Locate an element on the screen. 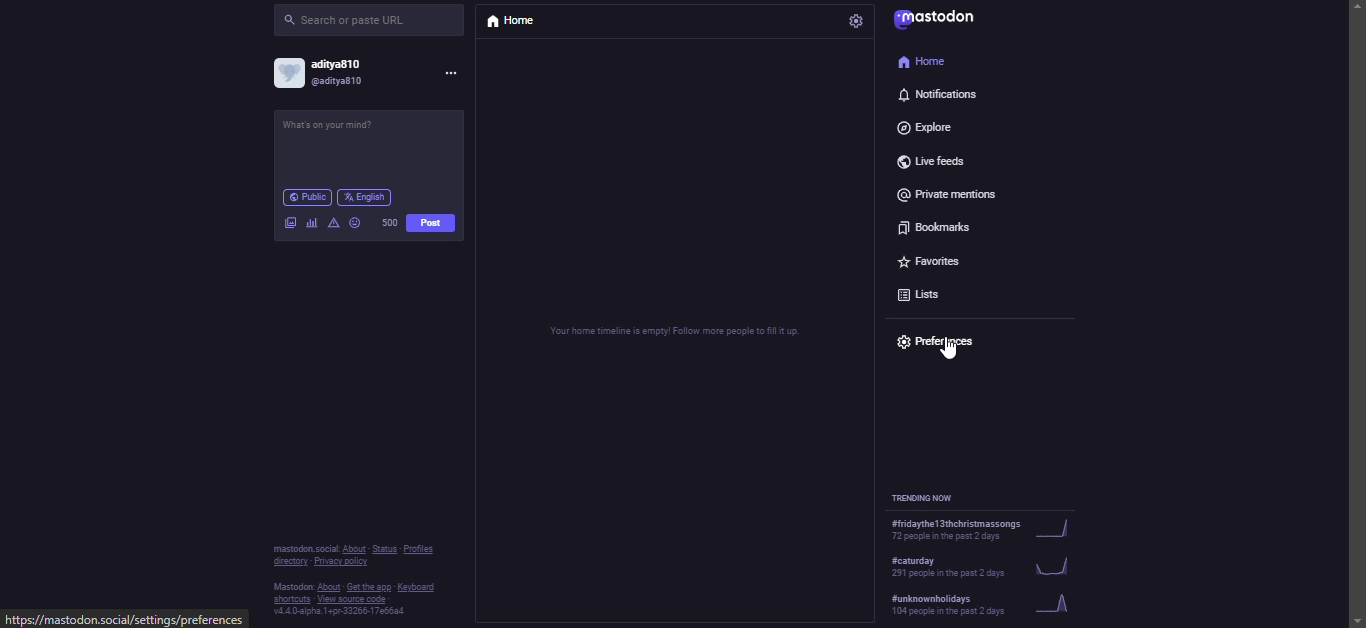  advanced is located at coordinates (335, 222).